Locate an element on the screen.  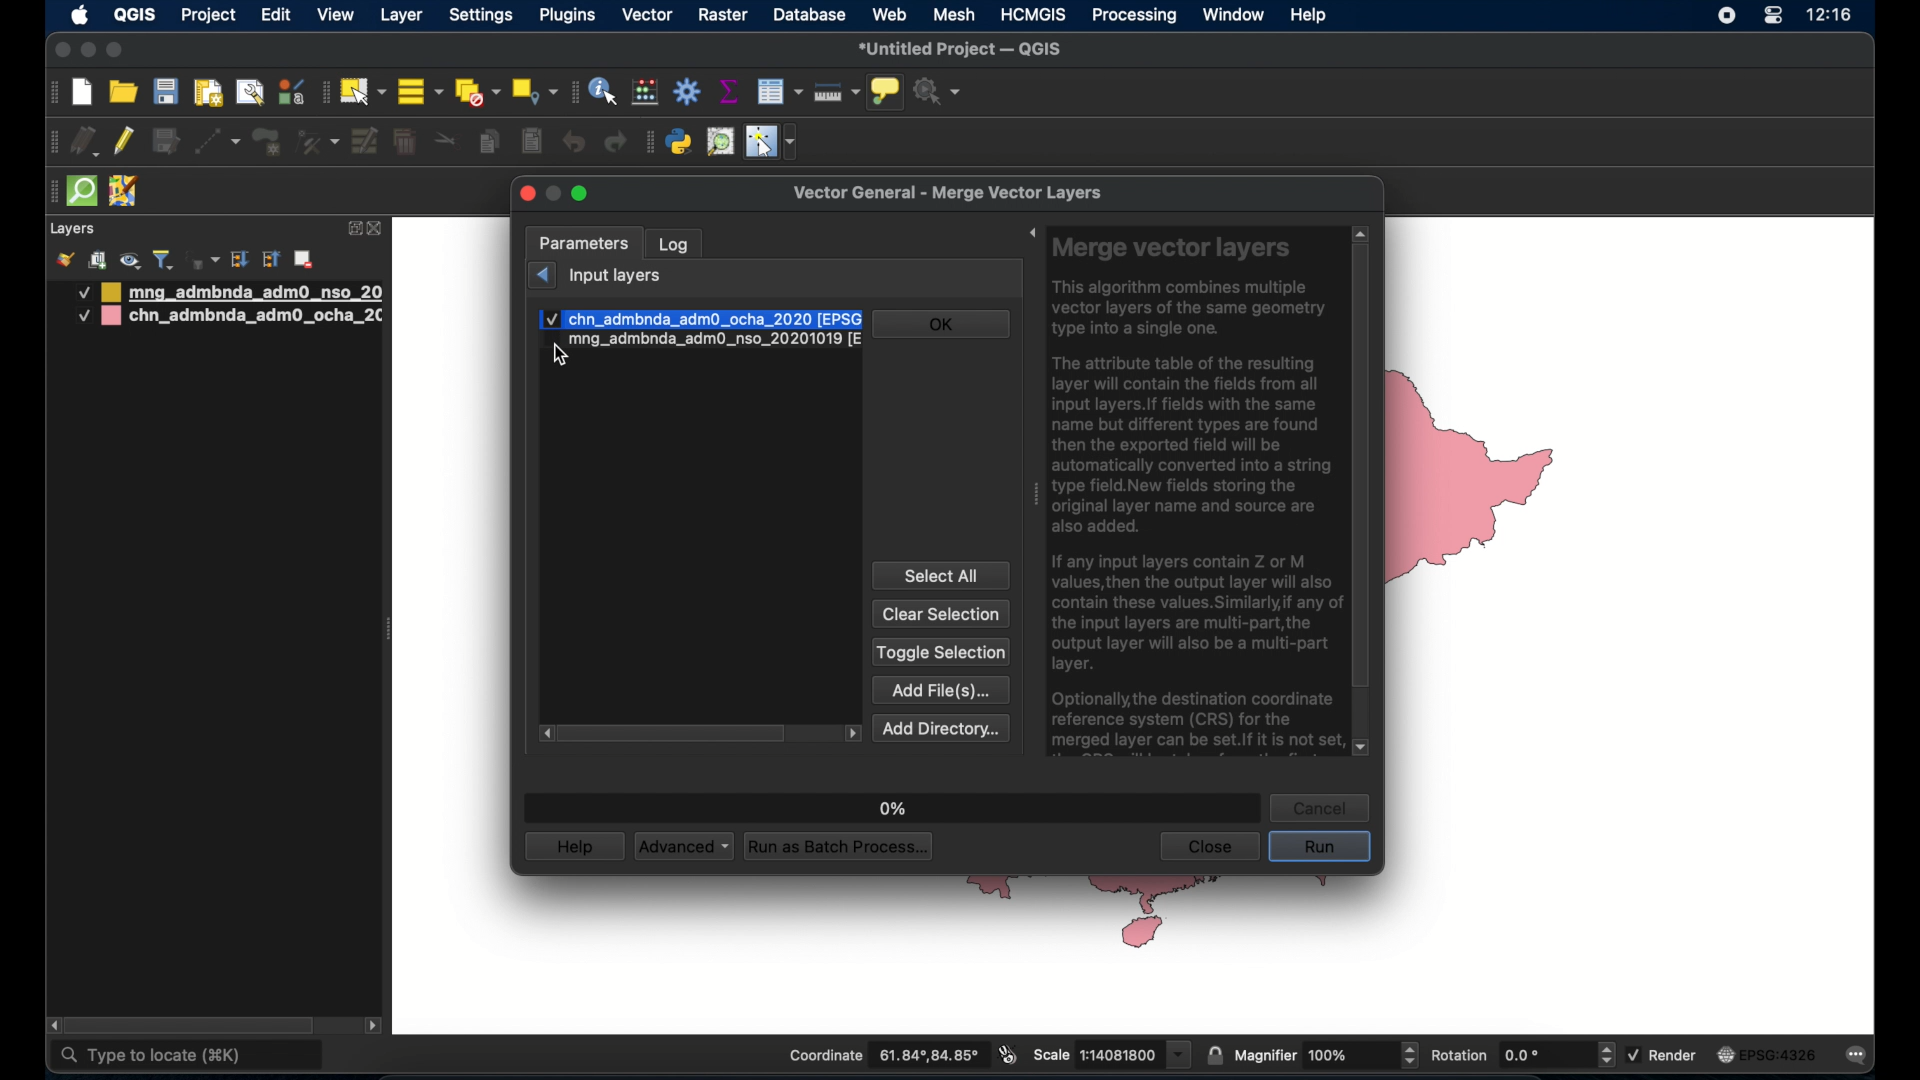
show map tips is located at coordinates (884, 91).